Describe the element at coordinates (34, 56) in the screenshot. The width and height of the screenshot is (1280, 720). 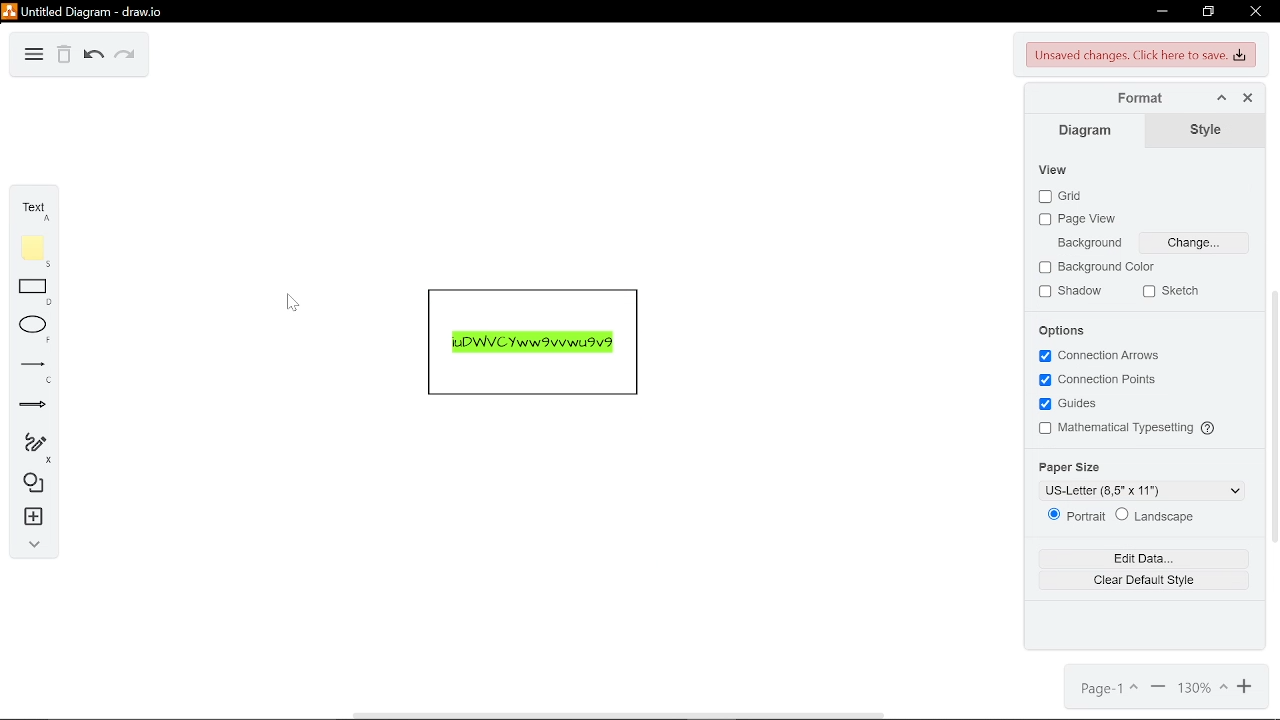
I see `diagram` at that location.